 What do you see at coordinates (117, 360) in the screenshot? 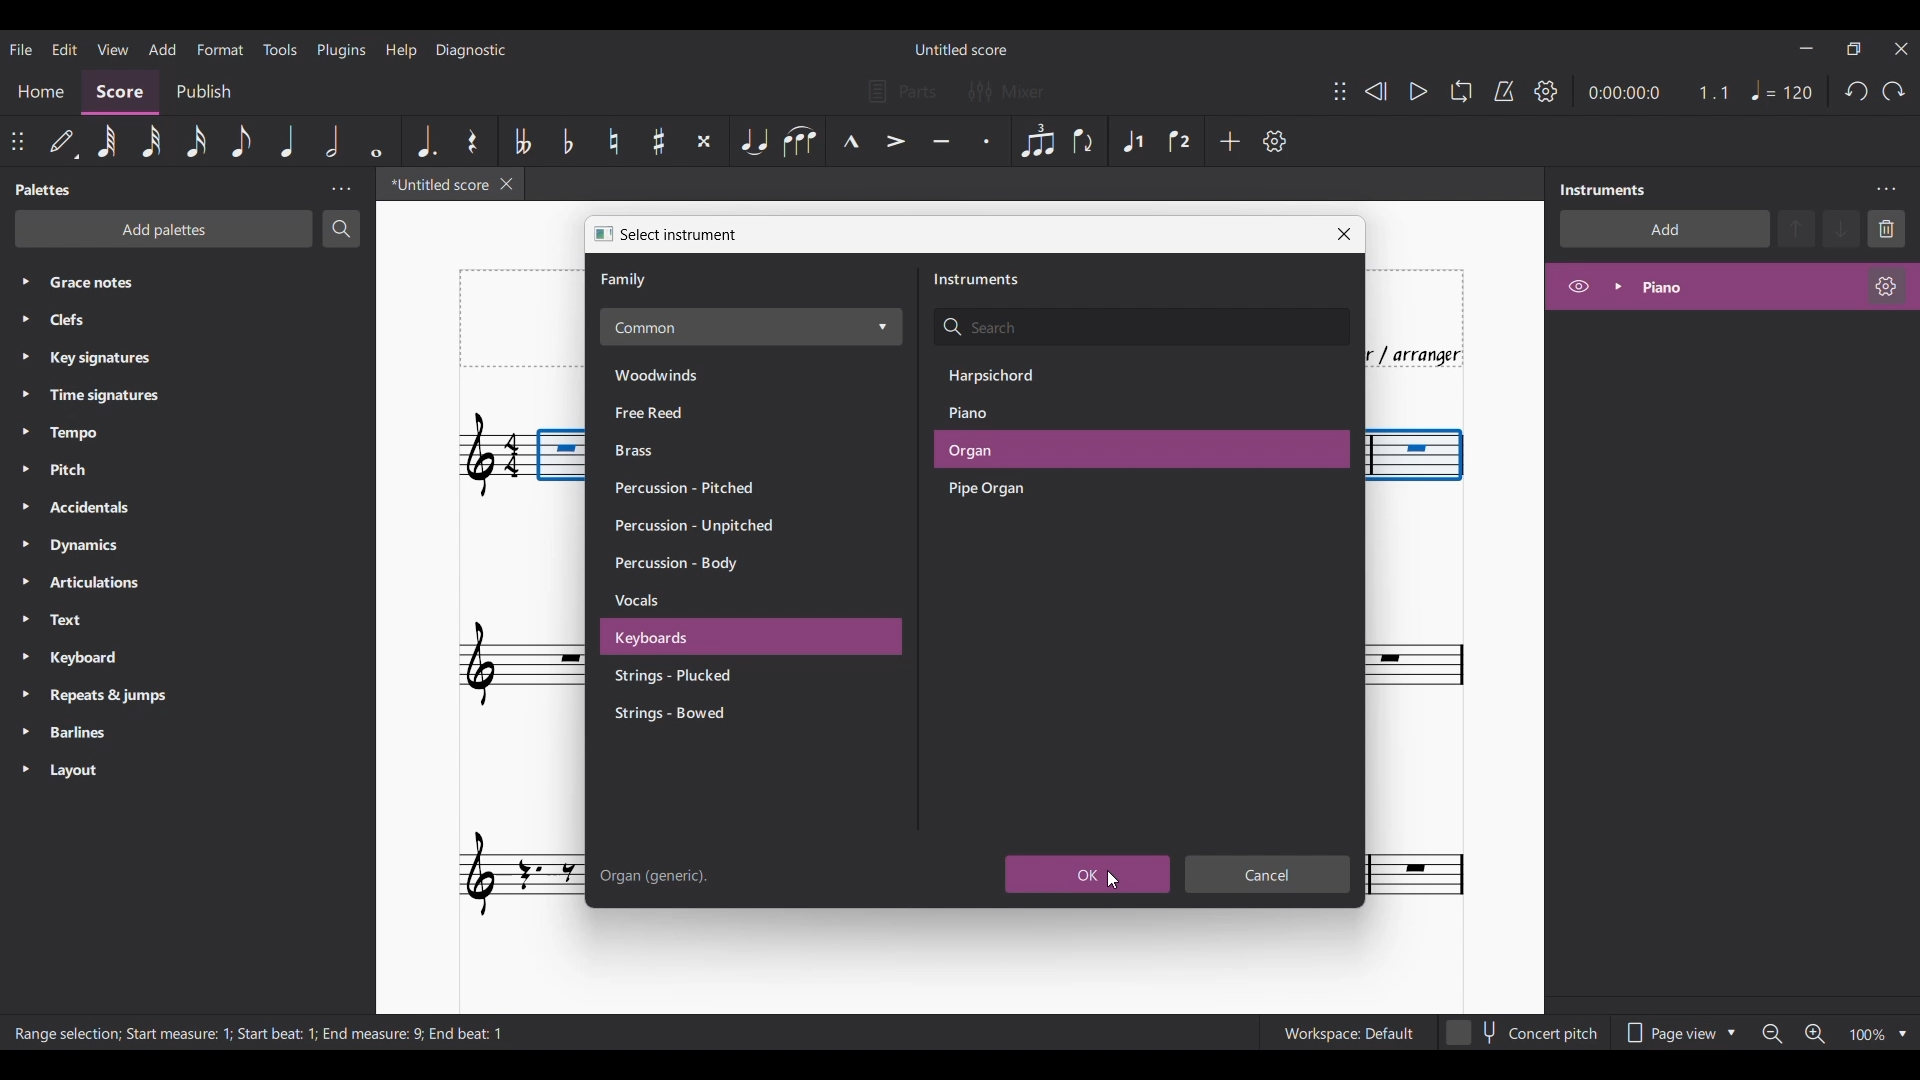
I see `Key signatures.` at bounding box center [117, 360].